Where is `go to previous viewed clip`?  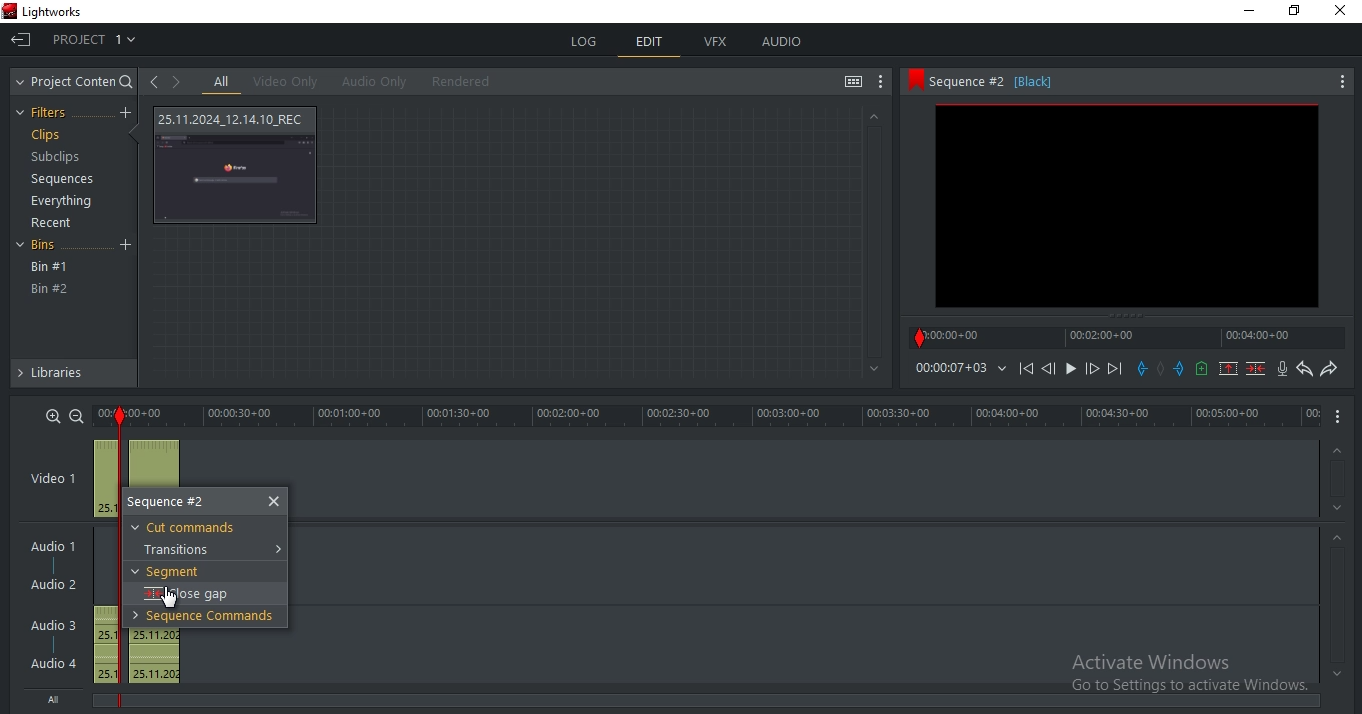
go to previous viewed clip is located at coordinates (153, 81).